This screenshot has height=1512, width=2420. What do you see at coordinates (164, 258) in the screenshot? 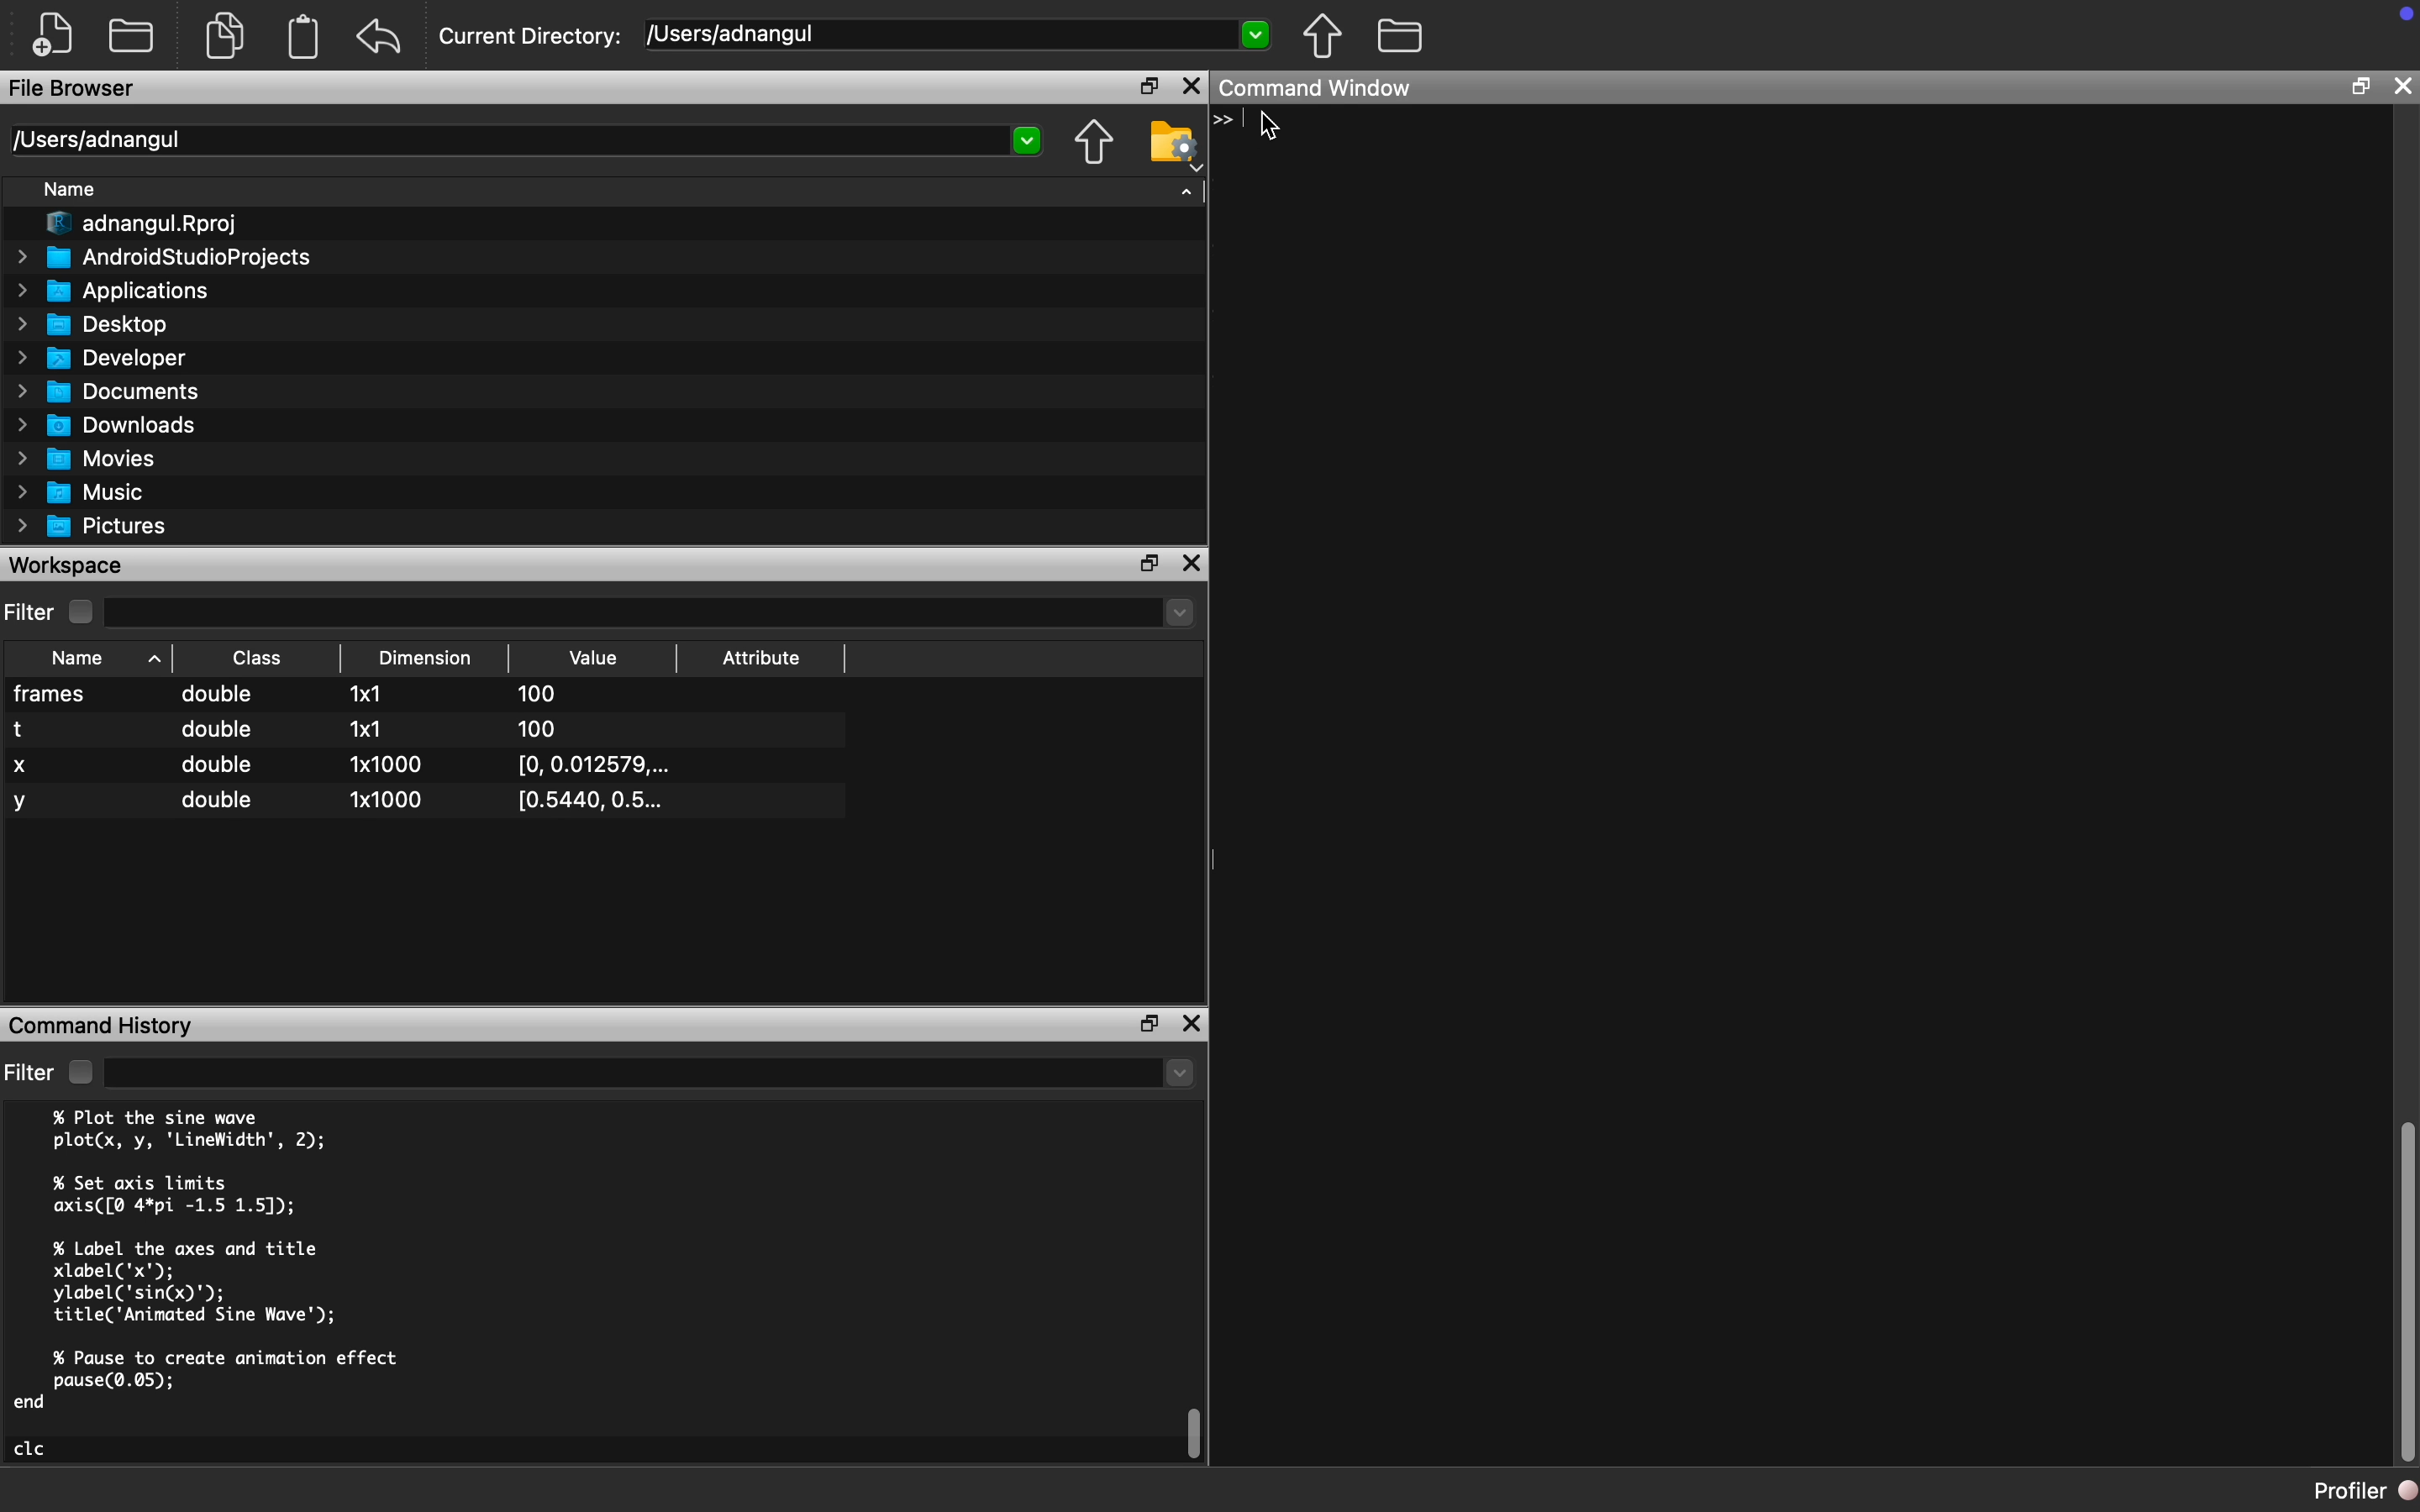
I see `AndroidStudioProjects` at bounding box center [164, 258].